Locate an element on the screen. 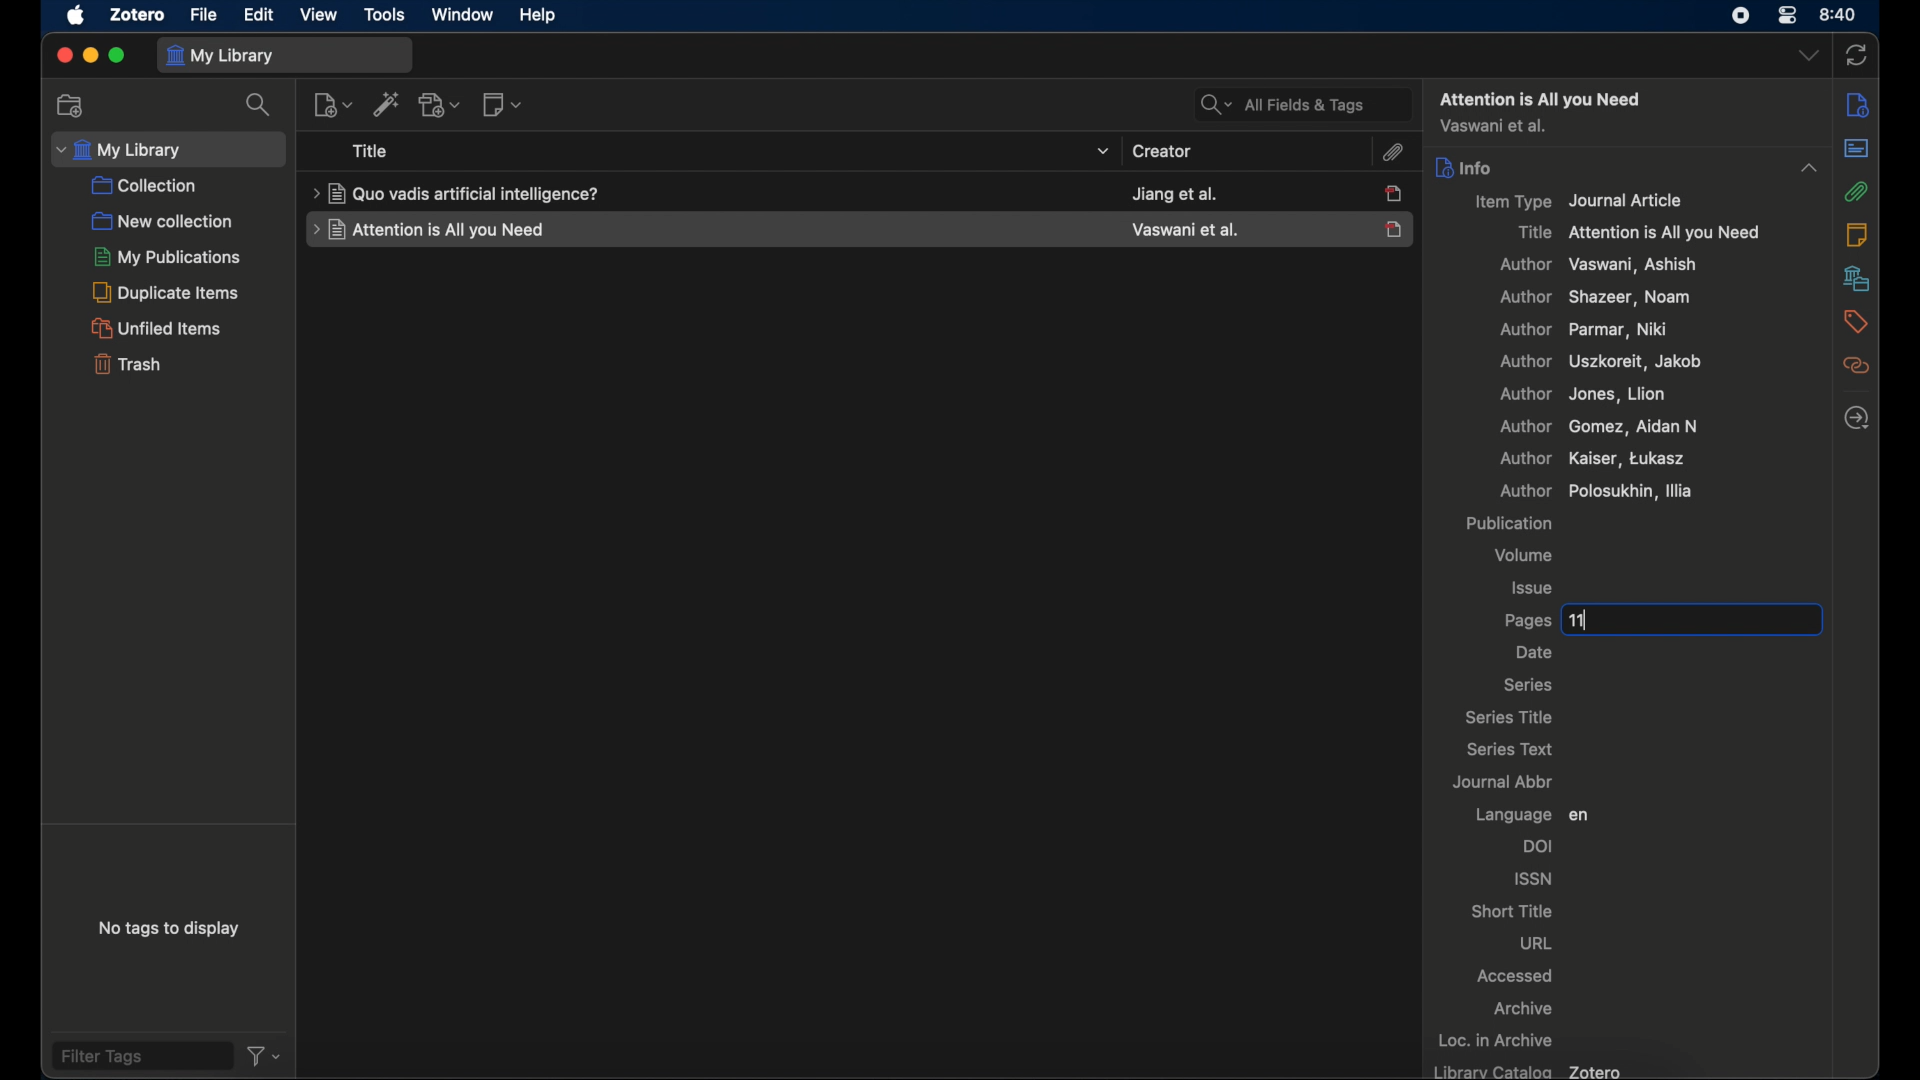 The width and height of the screenshot is (1920, 1080). new collections is located at coordinates (72, 105).